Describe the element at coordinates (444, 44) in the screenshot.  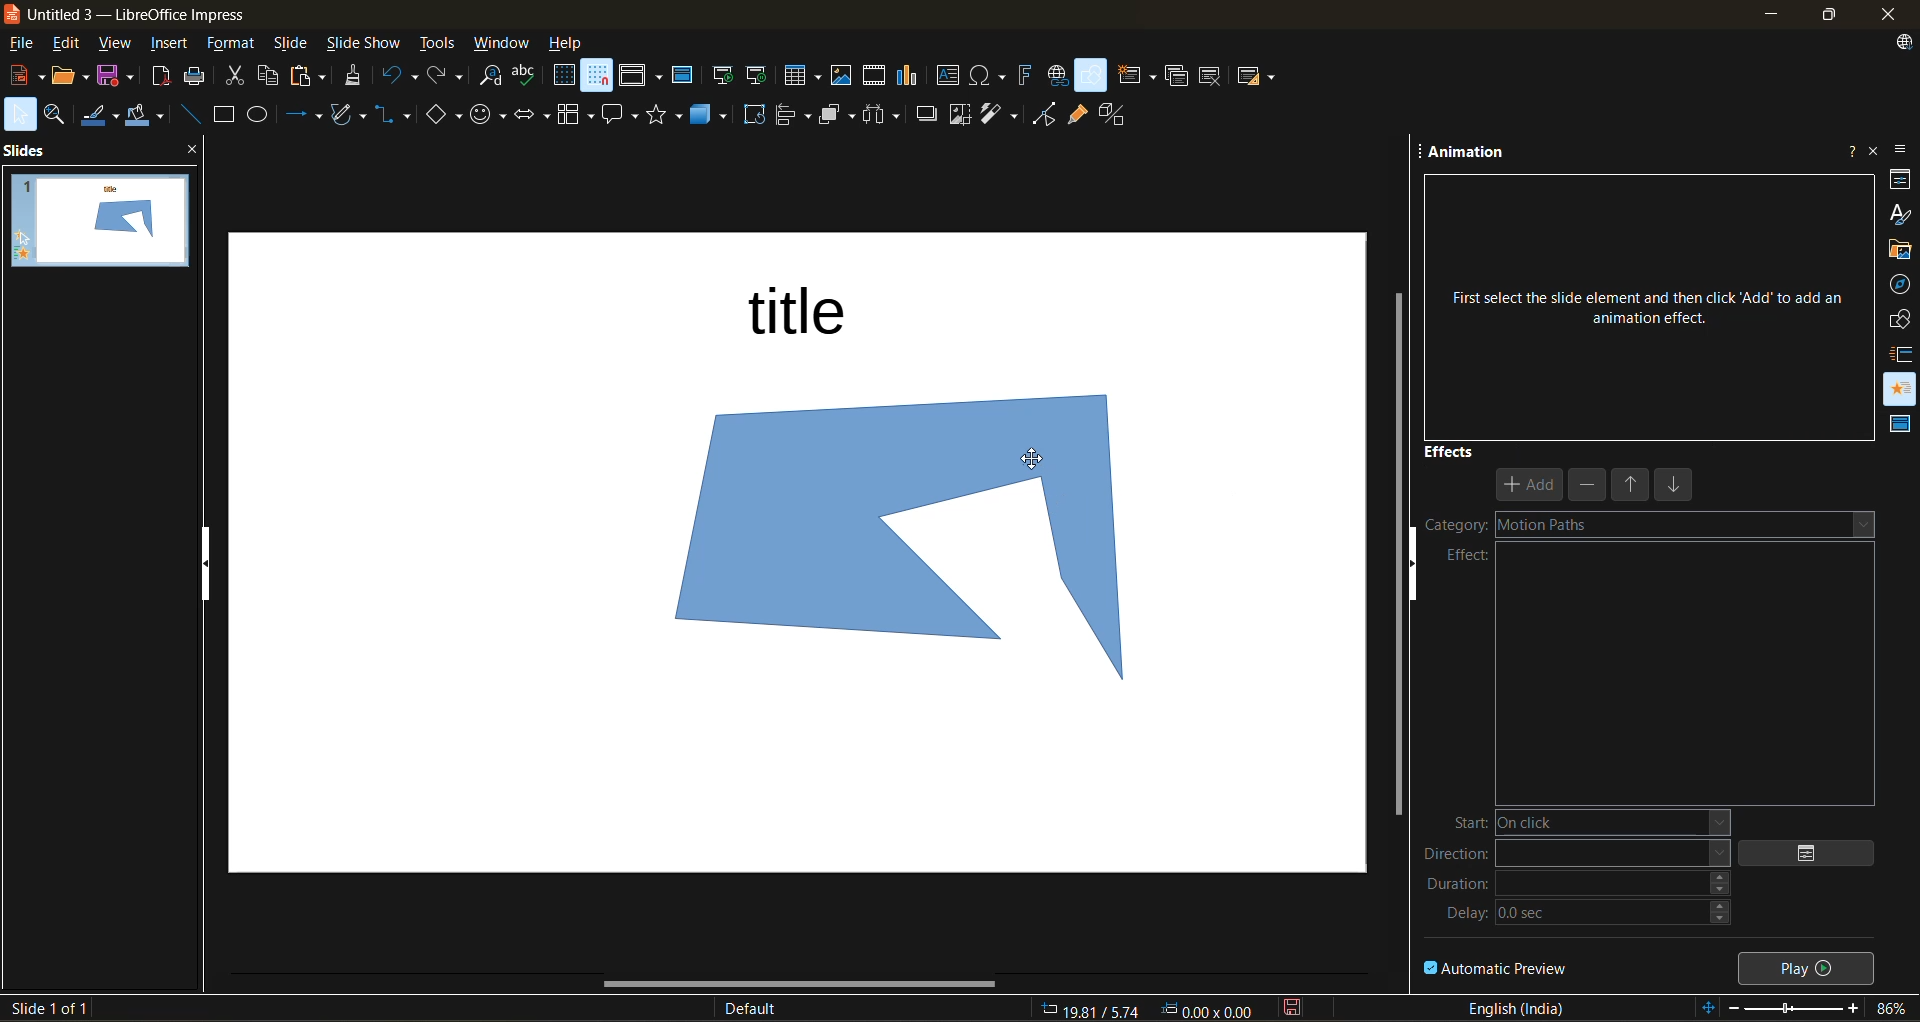
I see `tools` at that location.